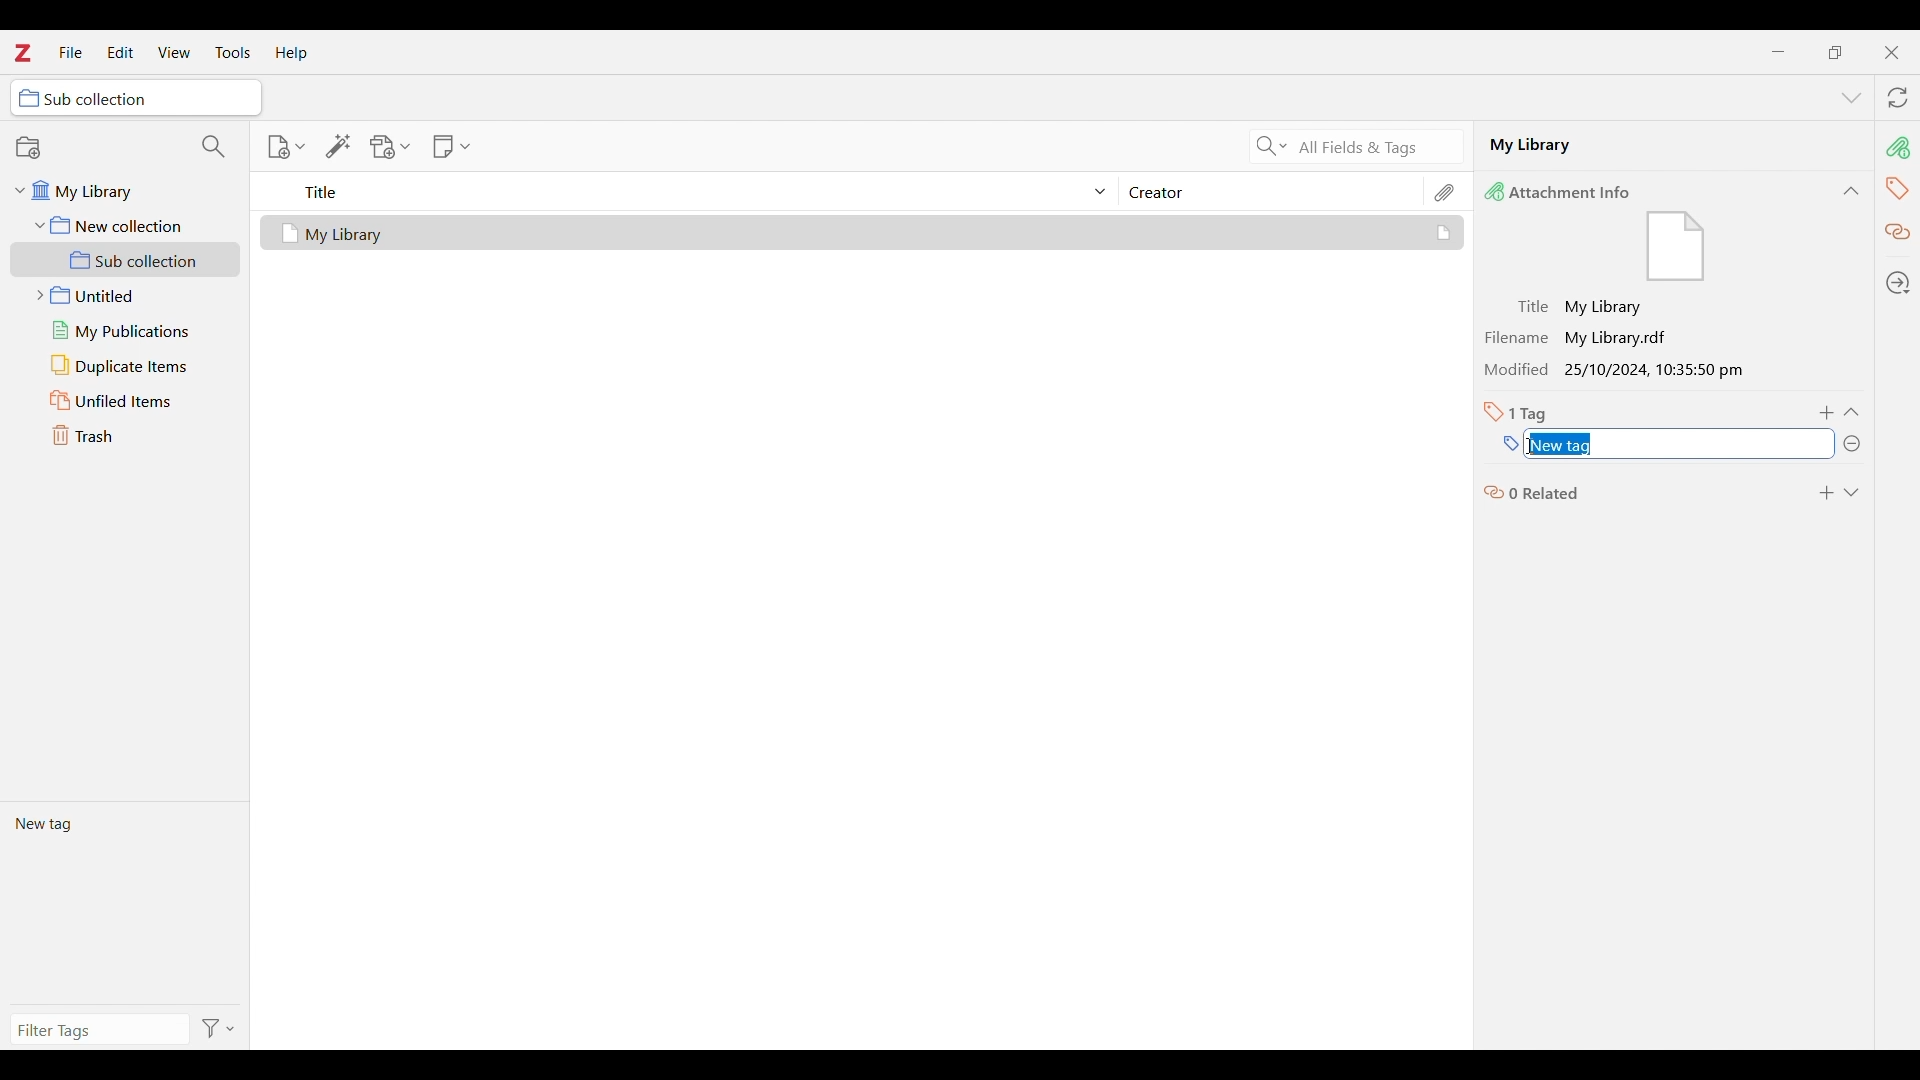 The height and width of the screenshot is (1080, 1920). What do you see at coordinates (1516, 412) in the screenshot?
I see `Total number of tags` at bounding box center [1516, 412].